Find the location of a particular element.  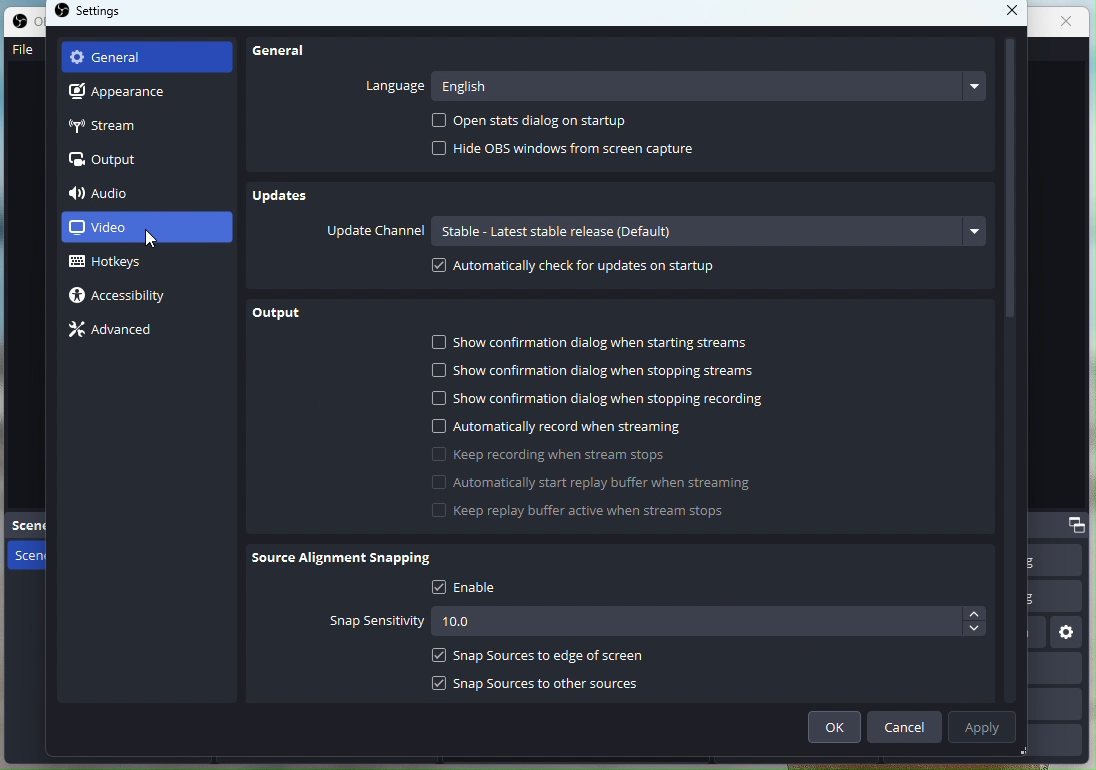

Update Channel is located at coordinates (377, 229).